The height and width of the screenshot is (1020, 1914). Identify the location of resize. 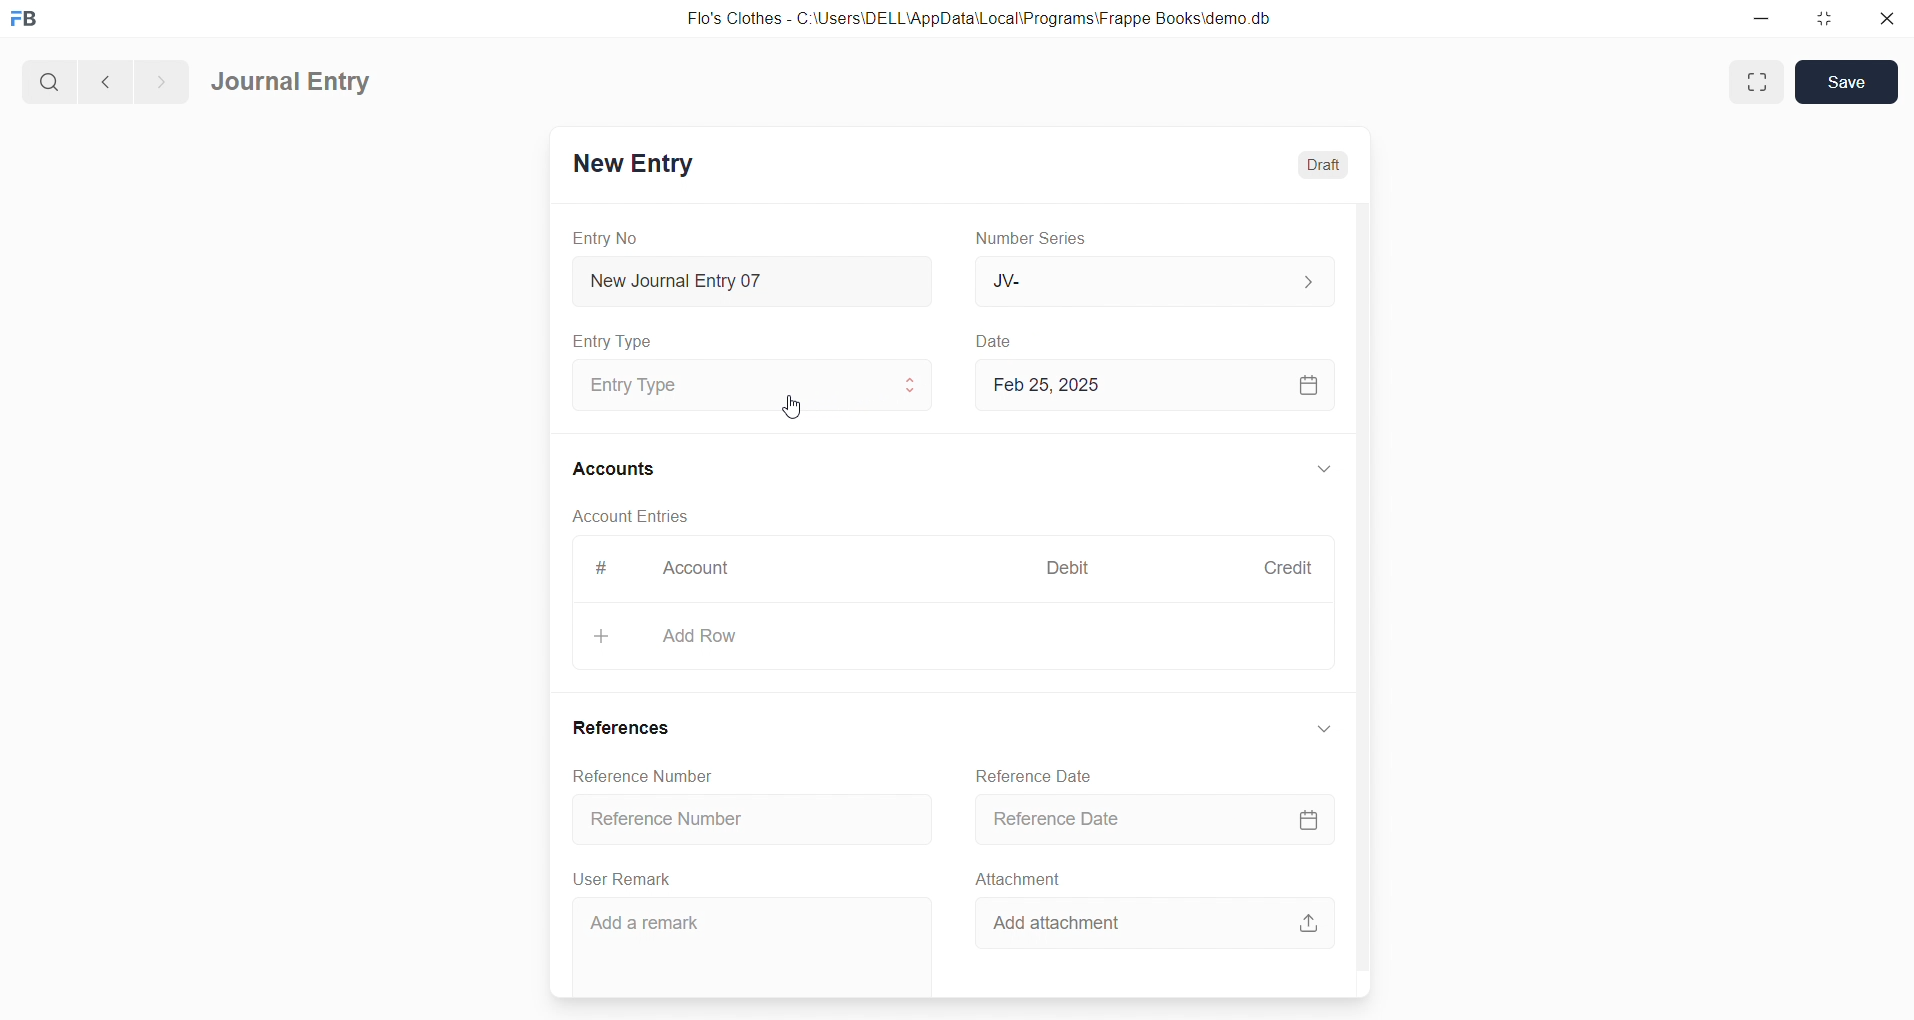
(1821, 20).